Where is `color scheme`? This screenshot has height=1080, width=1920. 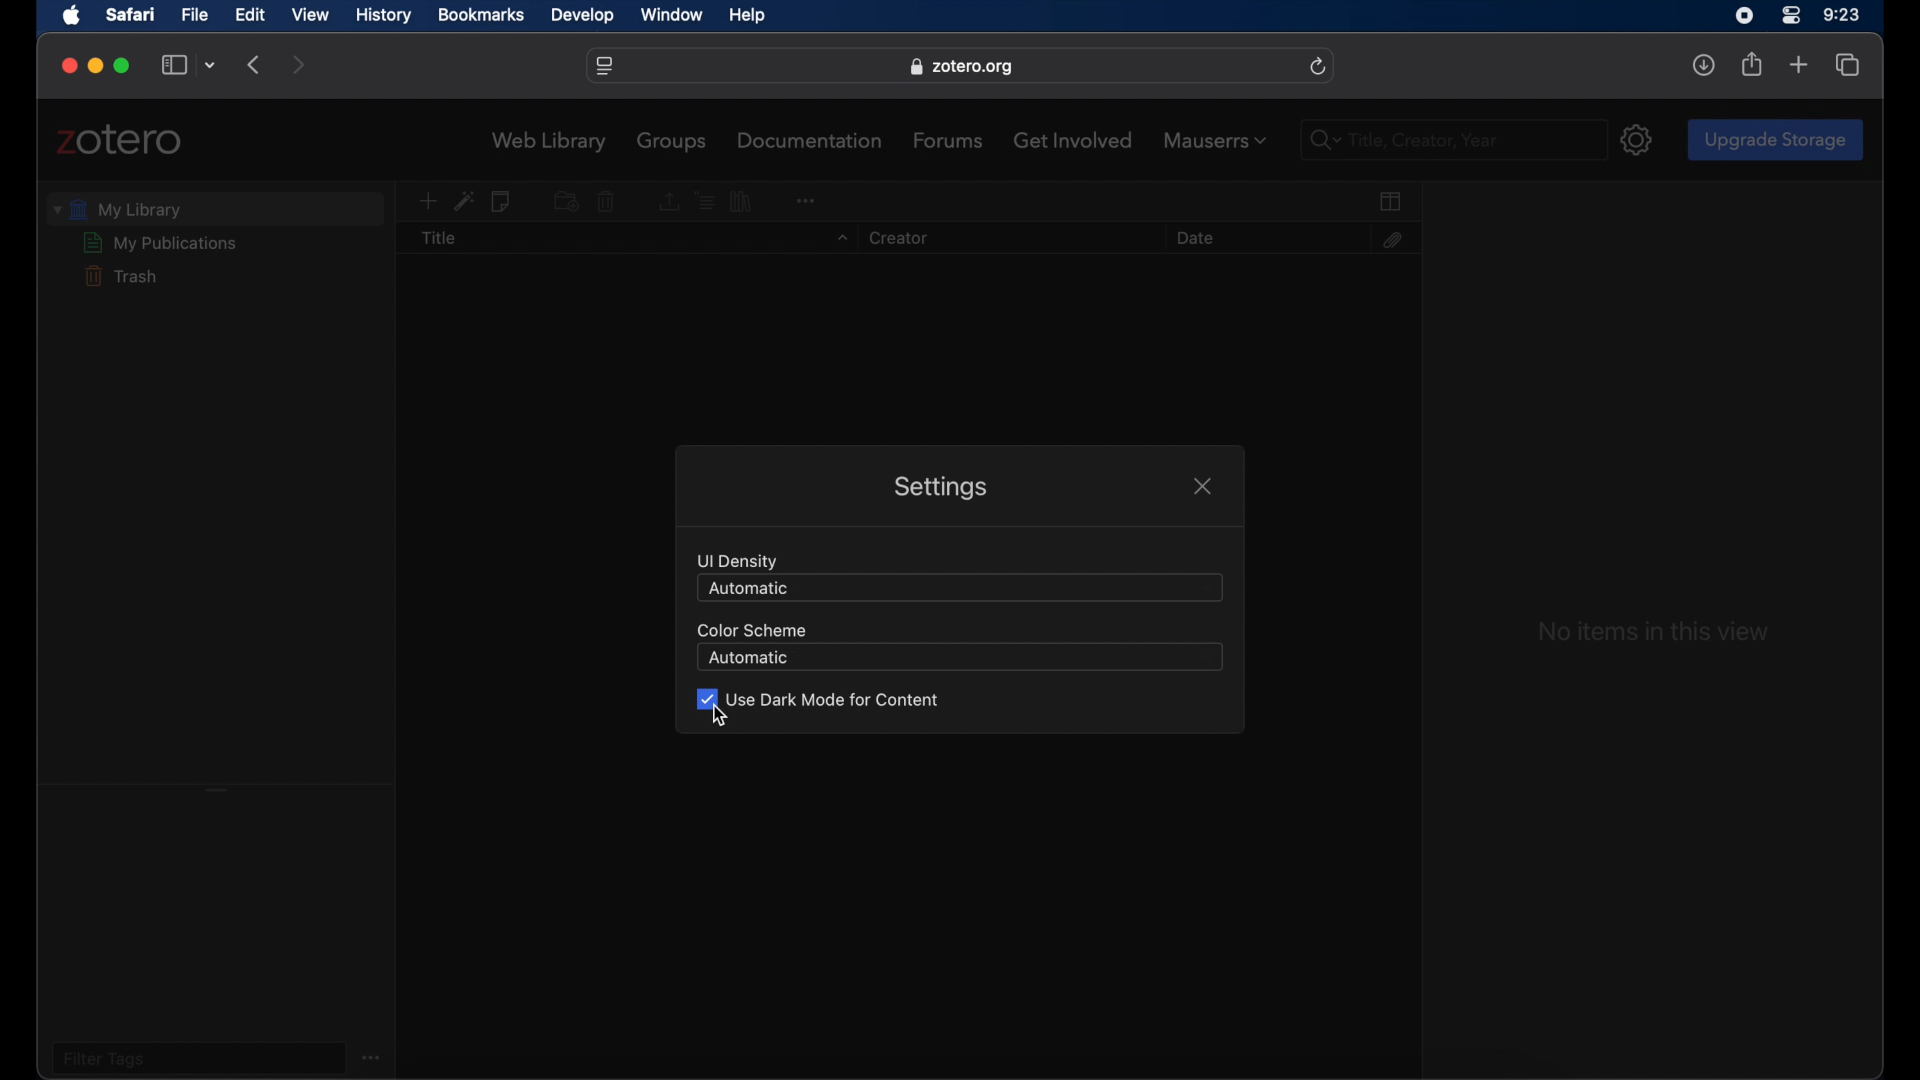
color scheme is located at coordinates (749, 629).